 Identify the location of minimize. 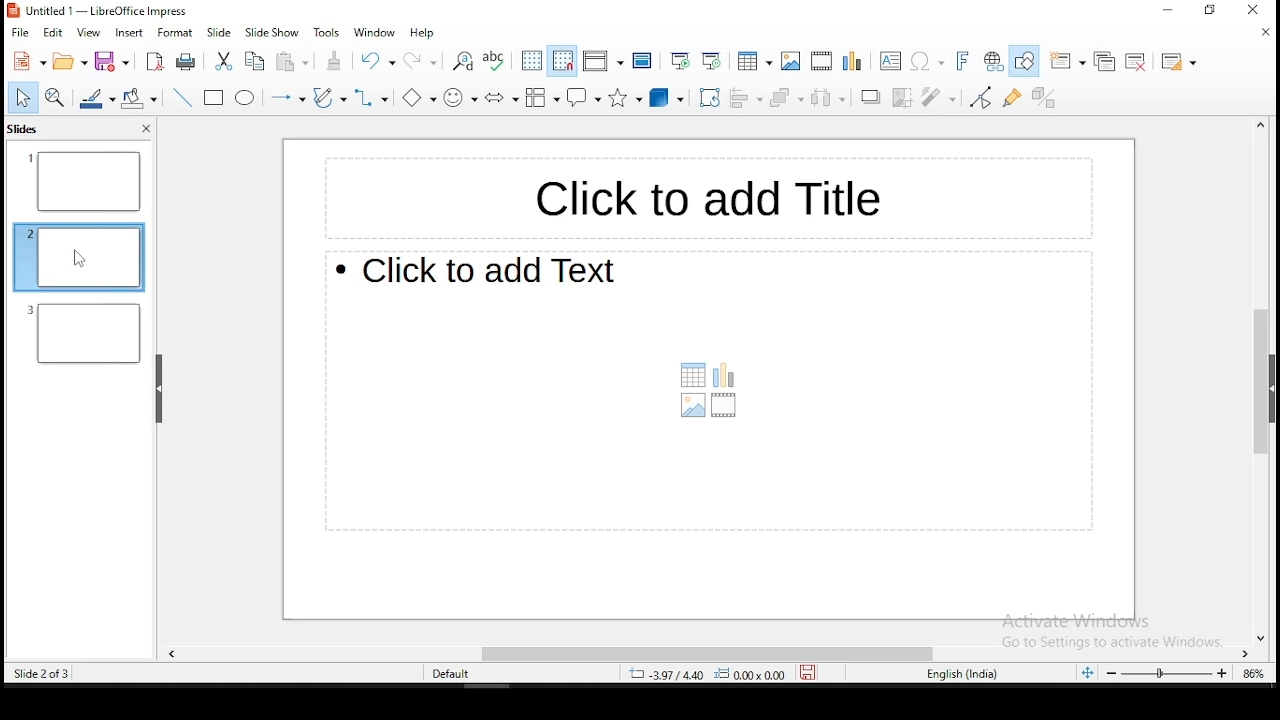
(1156, 14).